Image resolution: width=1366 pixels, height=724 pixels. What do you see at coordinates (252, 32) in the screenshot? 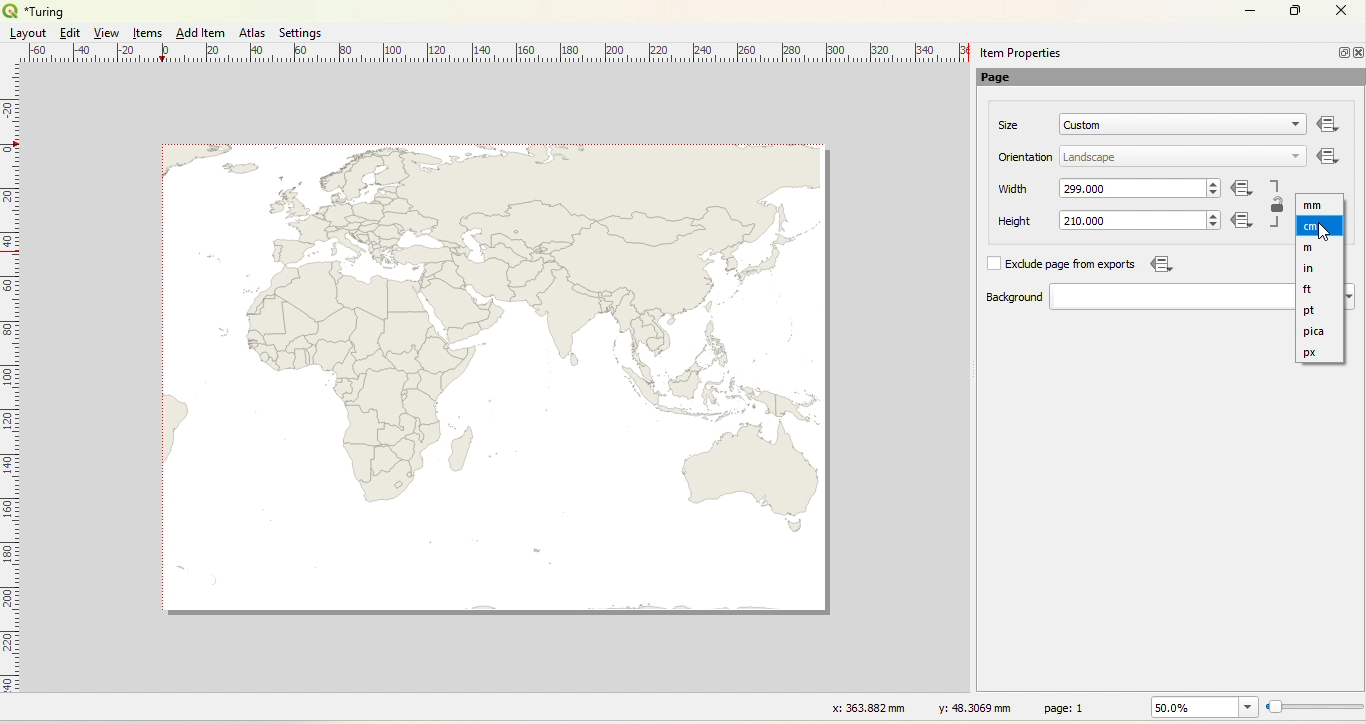
I see `Atlas` at bounding box center [252, 32].